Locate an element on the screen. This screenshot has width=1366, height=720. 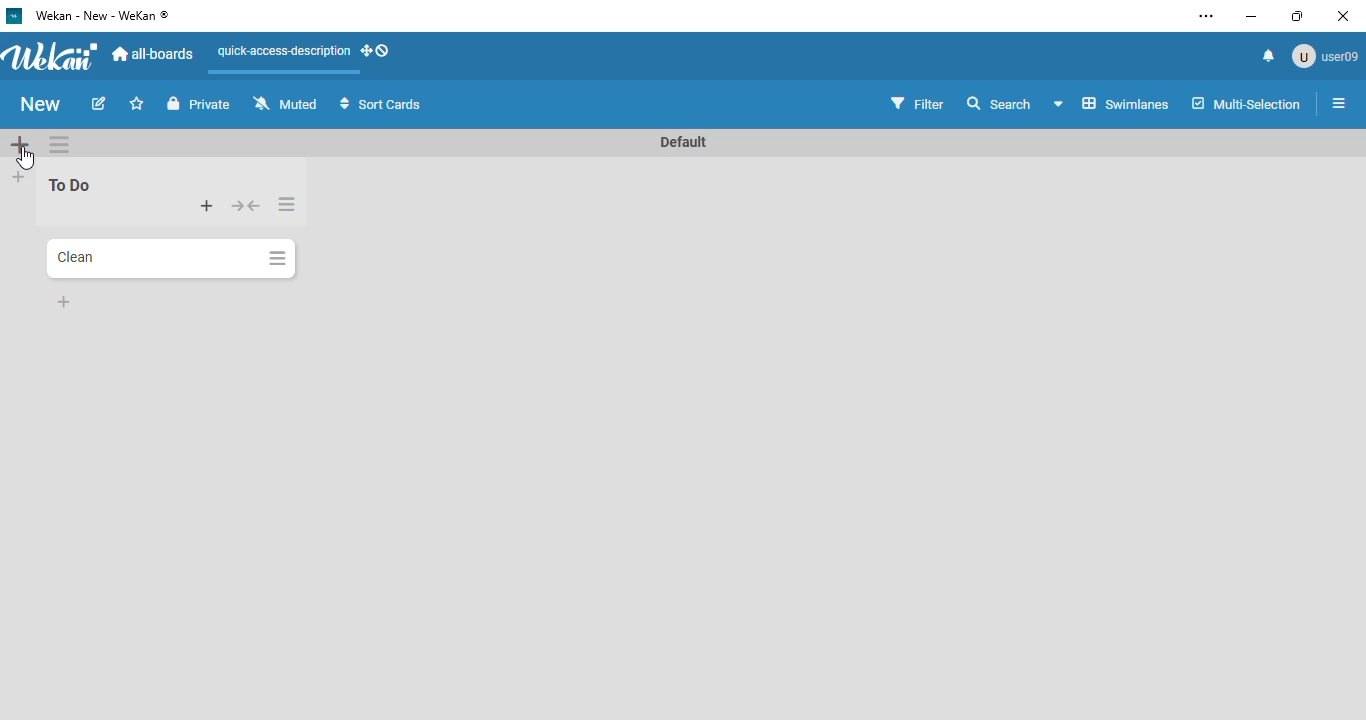
show-desktop-drag-handles is located at coordinates (375, 51).